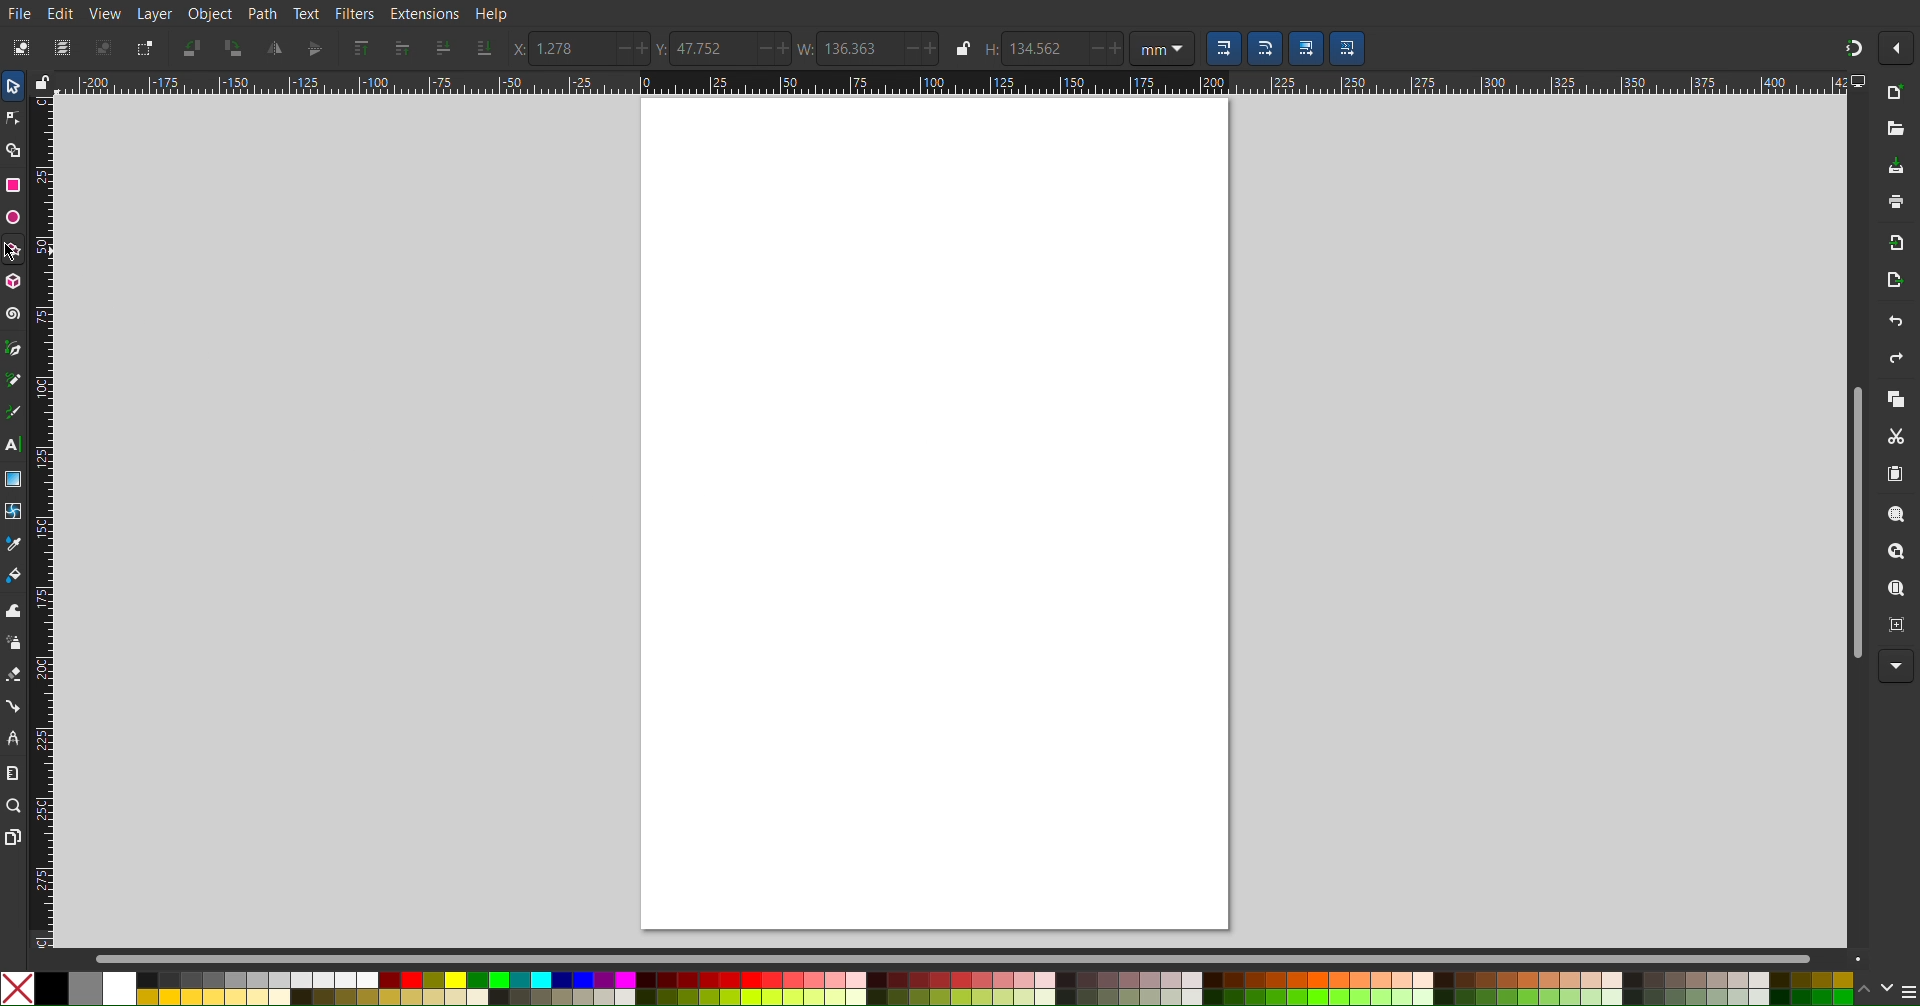 This screenshot has width=1920, height=1006. What do you see at coordinates (14, 545) in the screenshot?
I see `Color Picker` at bounding box center [14, 545].